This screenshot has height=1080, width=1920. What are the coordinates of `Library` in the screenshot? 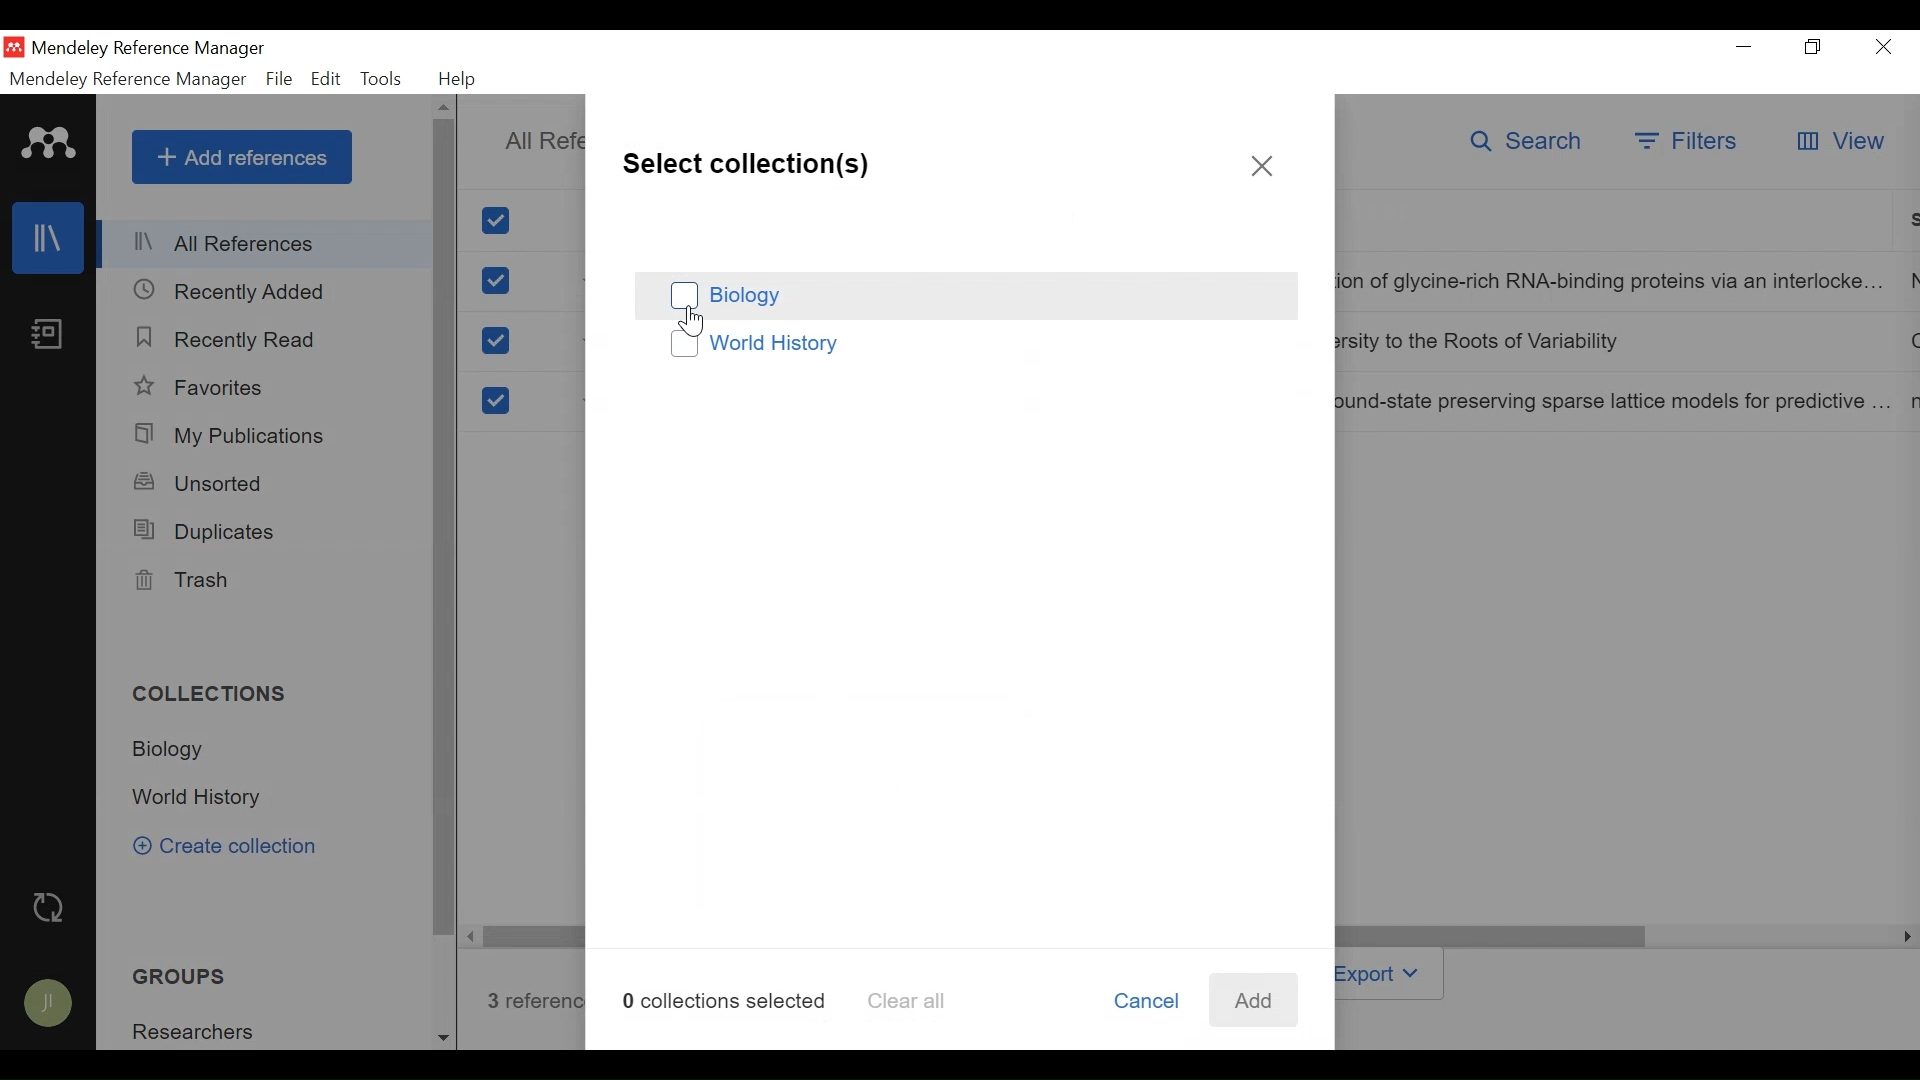 It's located at (47, 238).